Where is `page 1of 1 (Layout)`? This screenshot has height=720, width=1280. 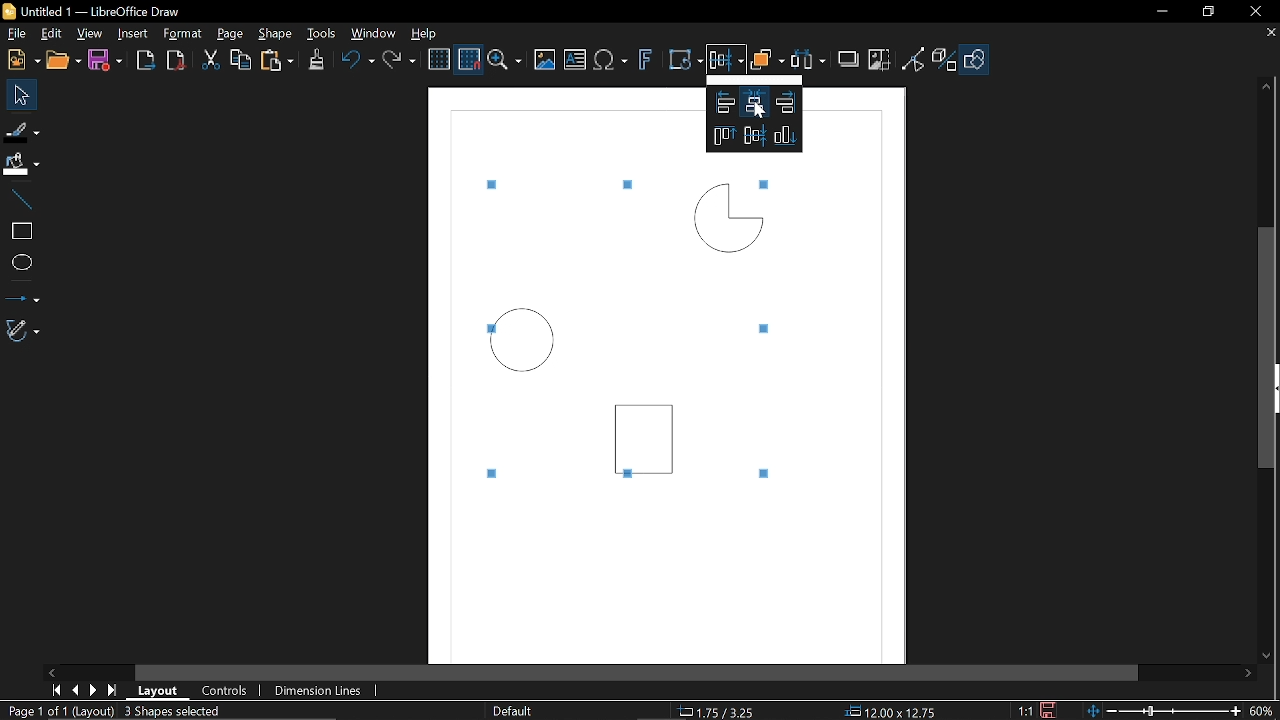 page 1of 1 (Layout) is located at coordinates (60, 710).